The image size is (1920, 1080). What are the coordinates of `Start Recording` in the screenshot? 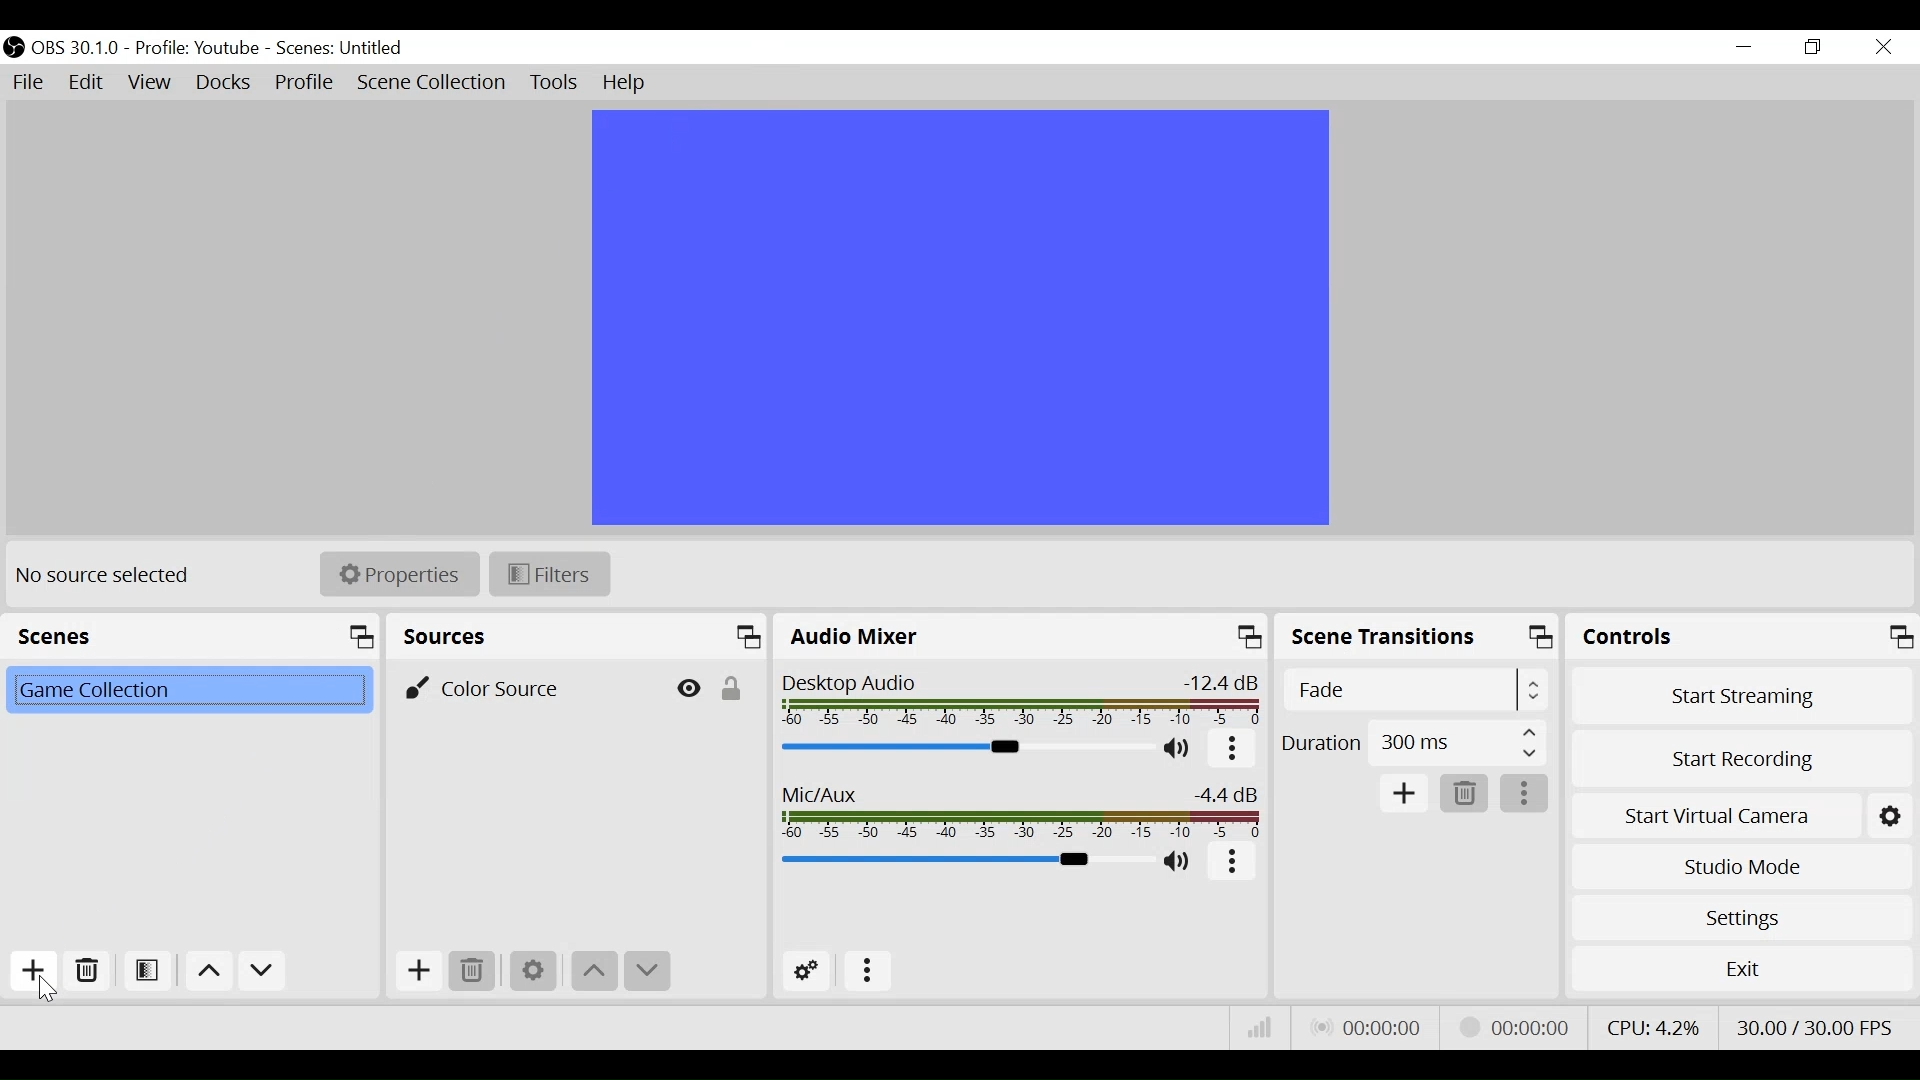 It's located at (1742, 755).